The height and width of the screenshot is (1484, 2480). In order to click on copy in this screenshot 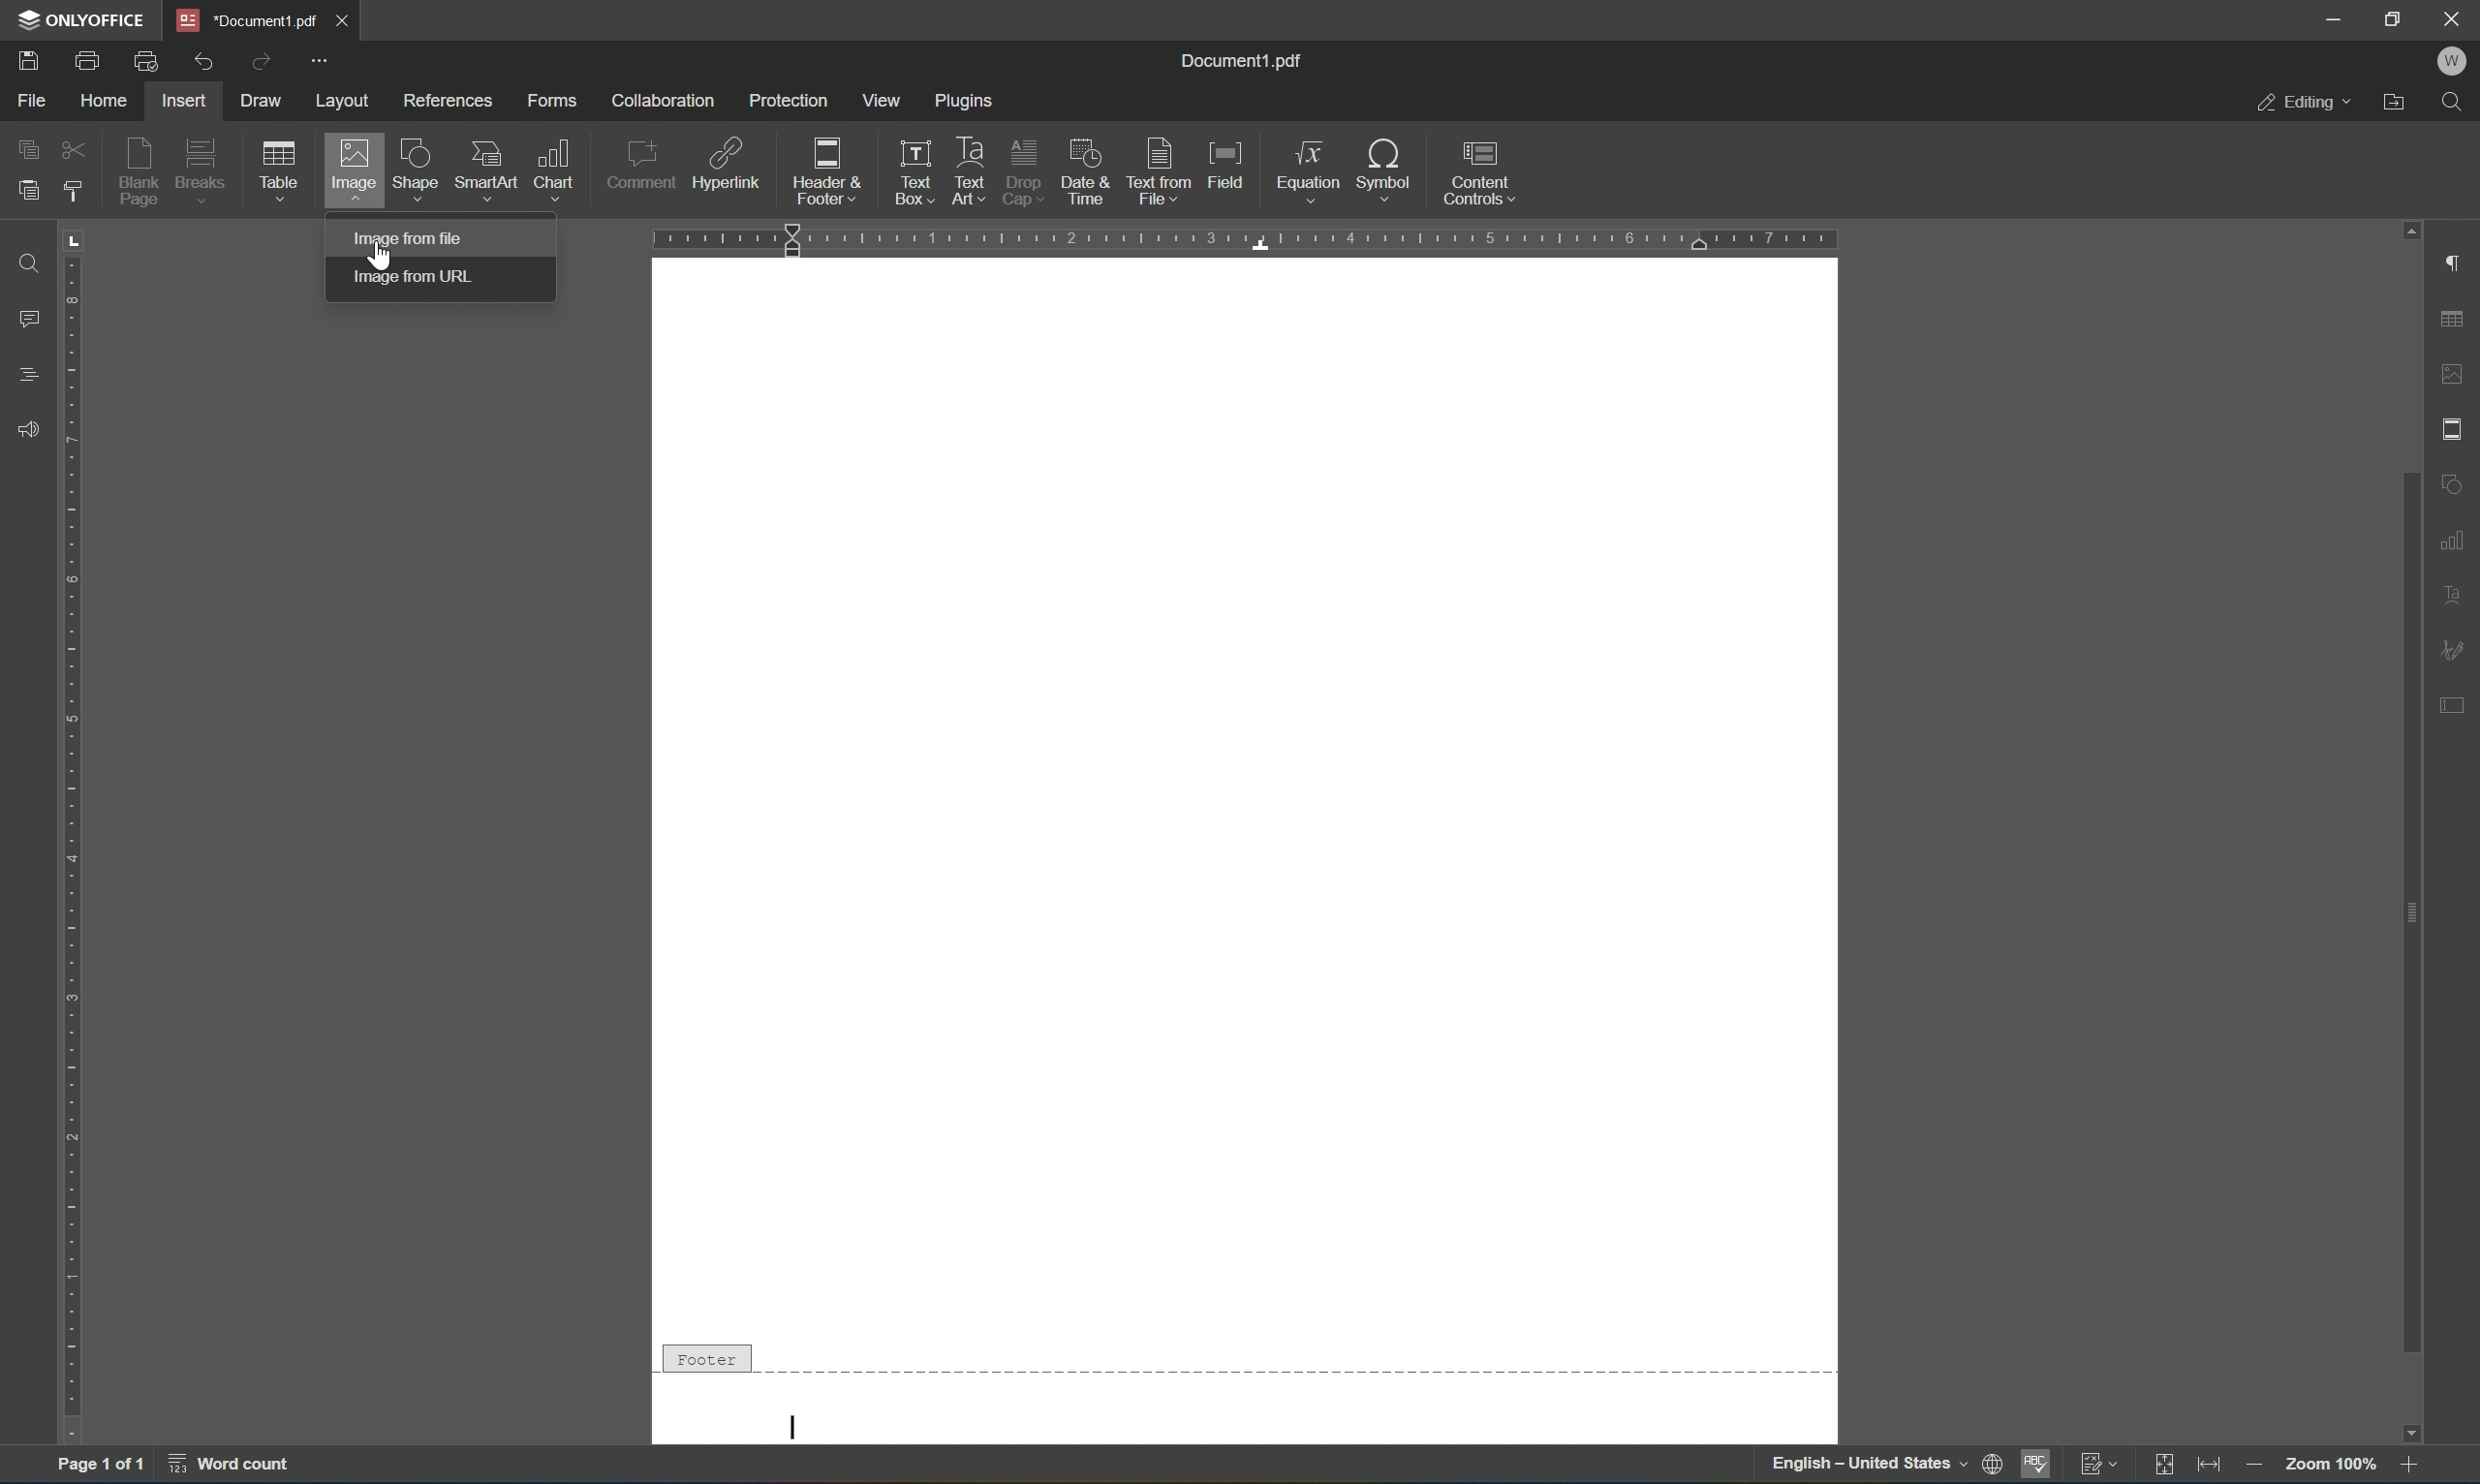, I will do `click(33, 151)`.